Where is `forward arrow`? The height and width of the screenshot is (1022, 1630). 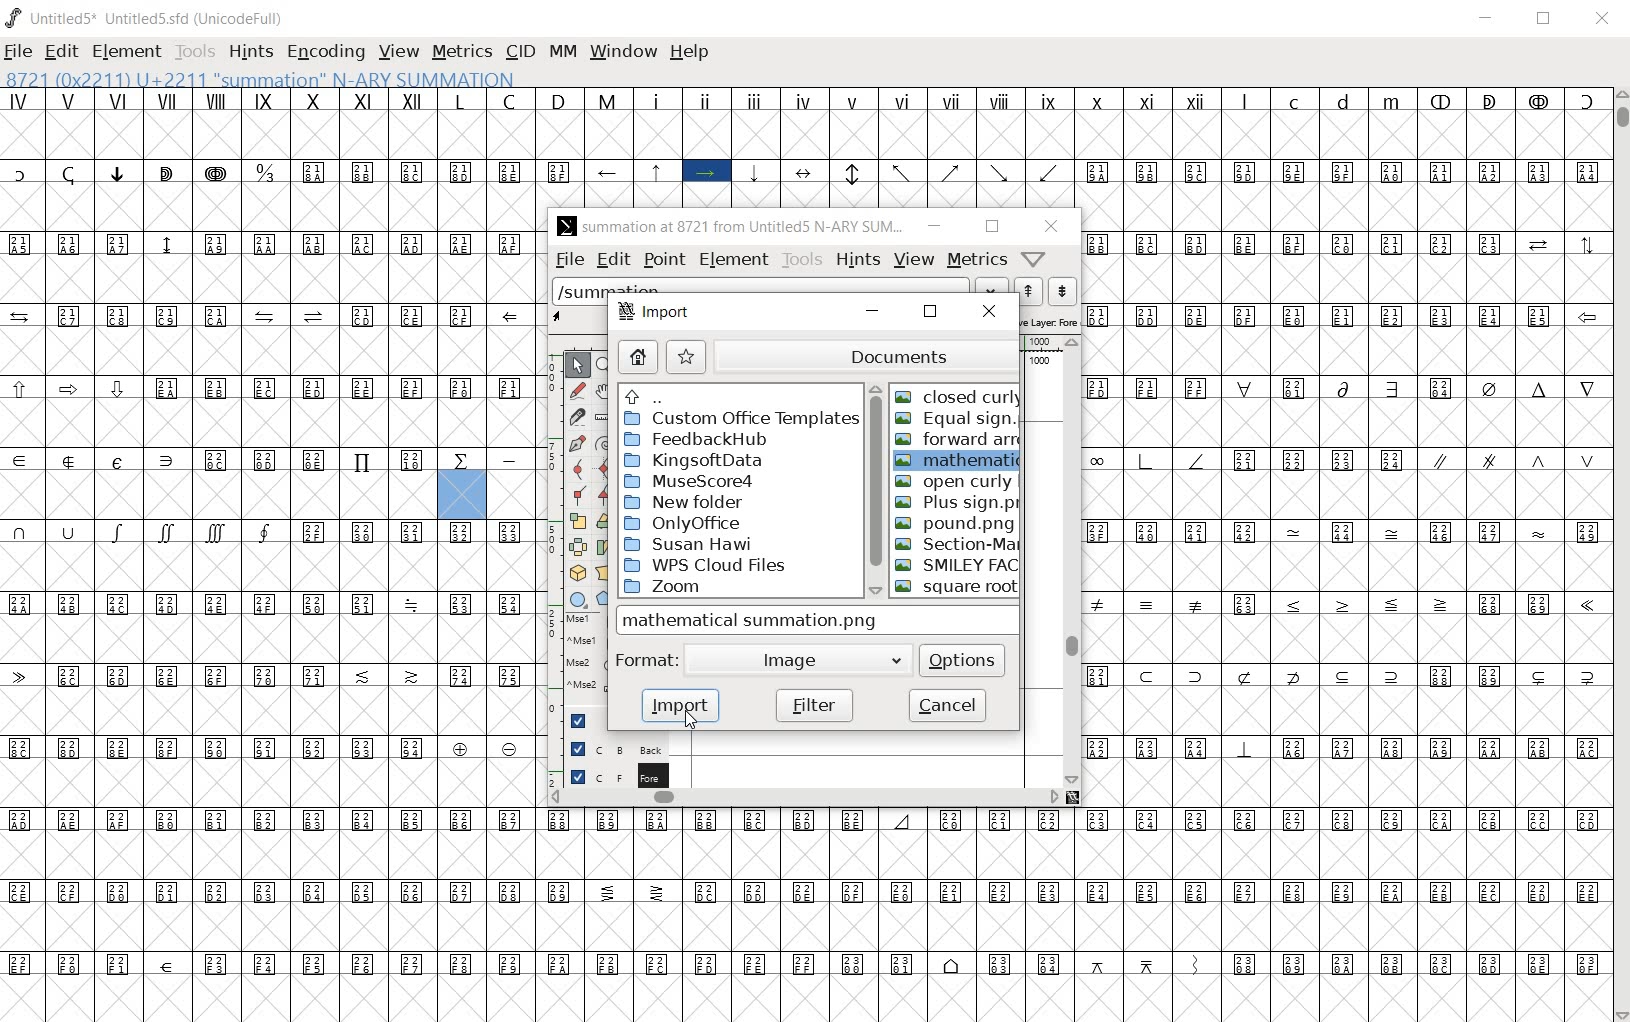 forward arrow is located at coordinates (959, 439).